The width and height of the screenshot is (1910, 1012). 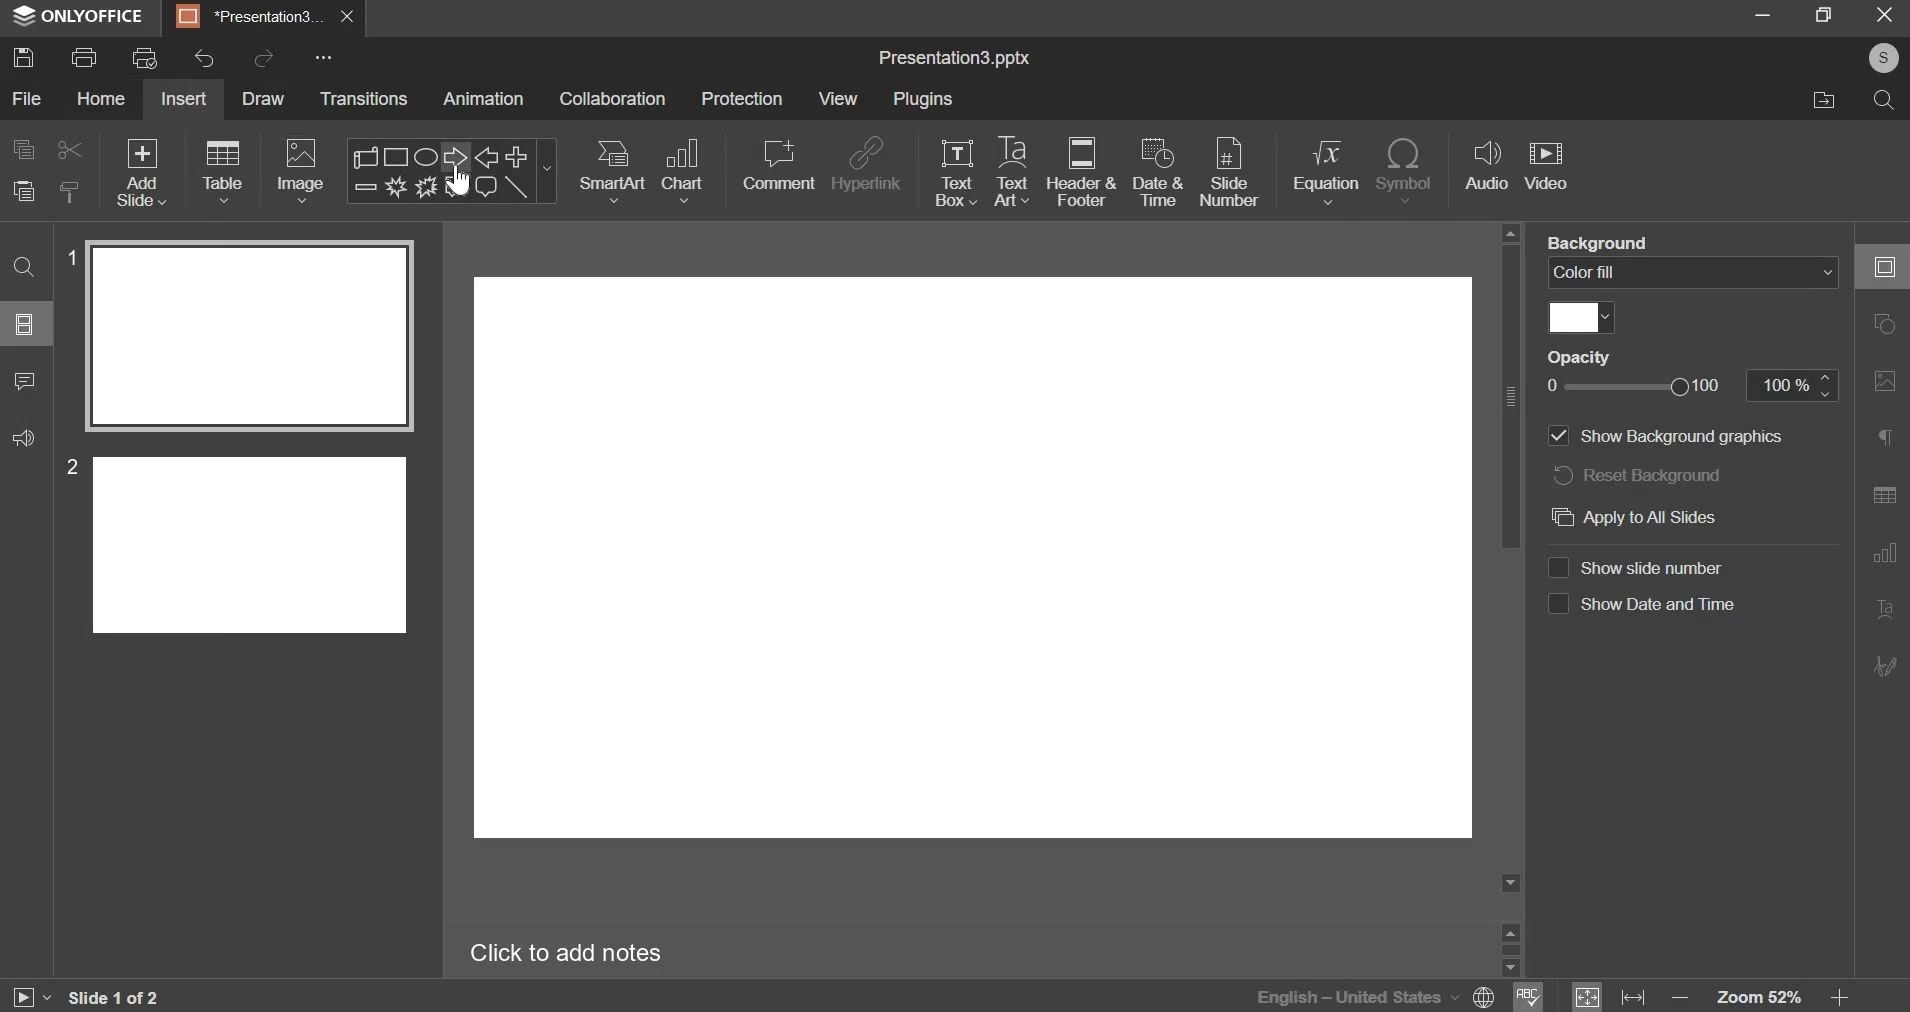 What do you see at coordinates (1763, 14) in the screenshot?
I see `minimize` at bounding box center [1763, 14].